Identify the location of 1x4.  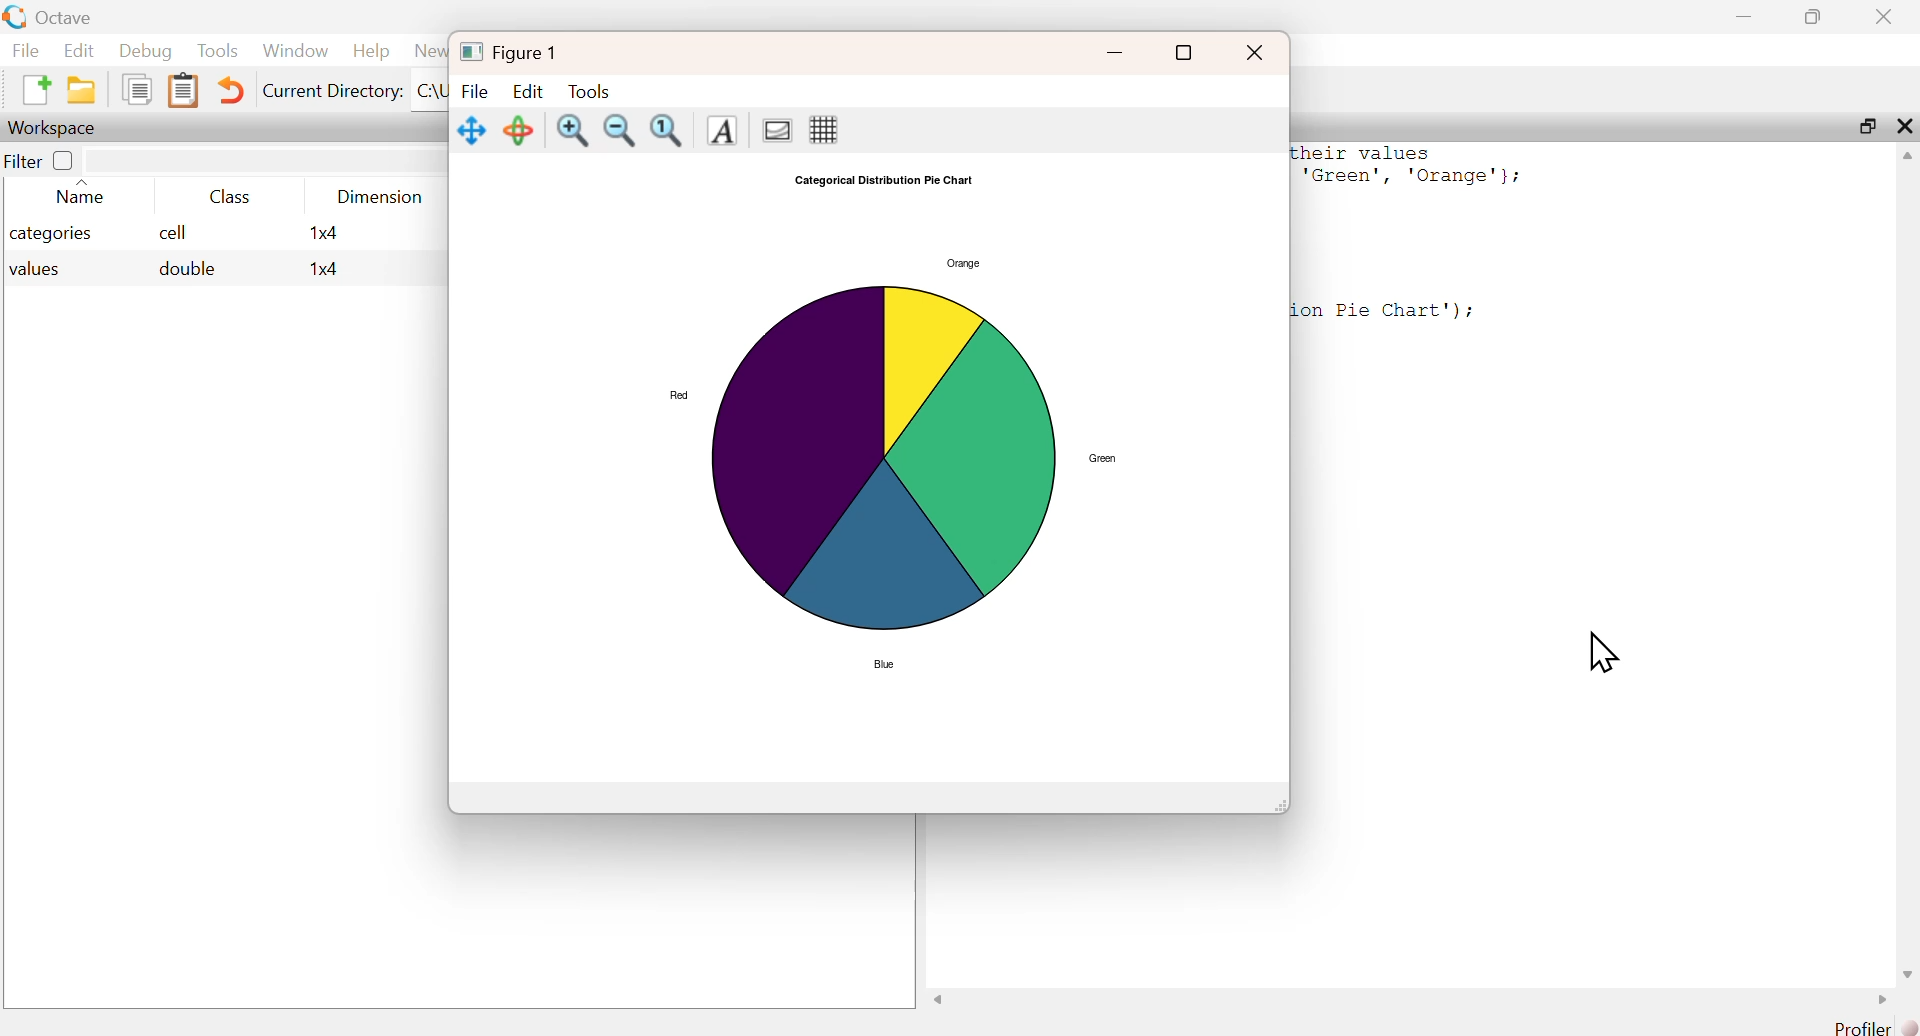
(324, 234).